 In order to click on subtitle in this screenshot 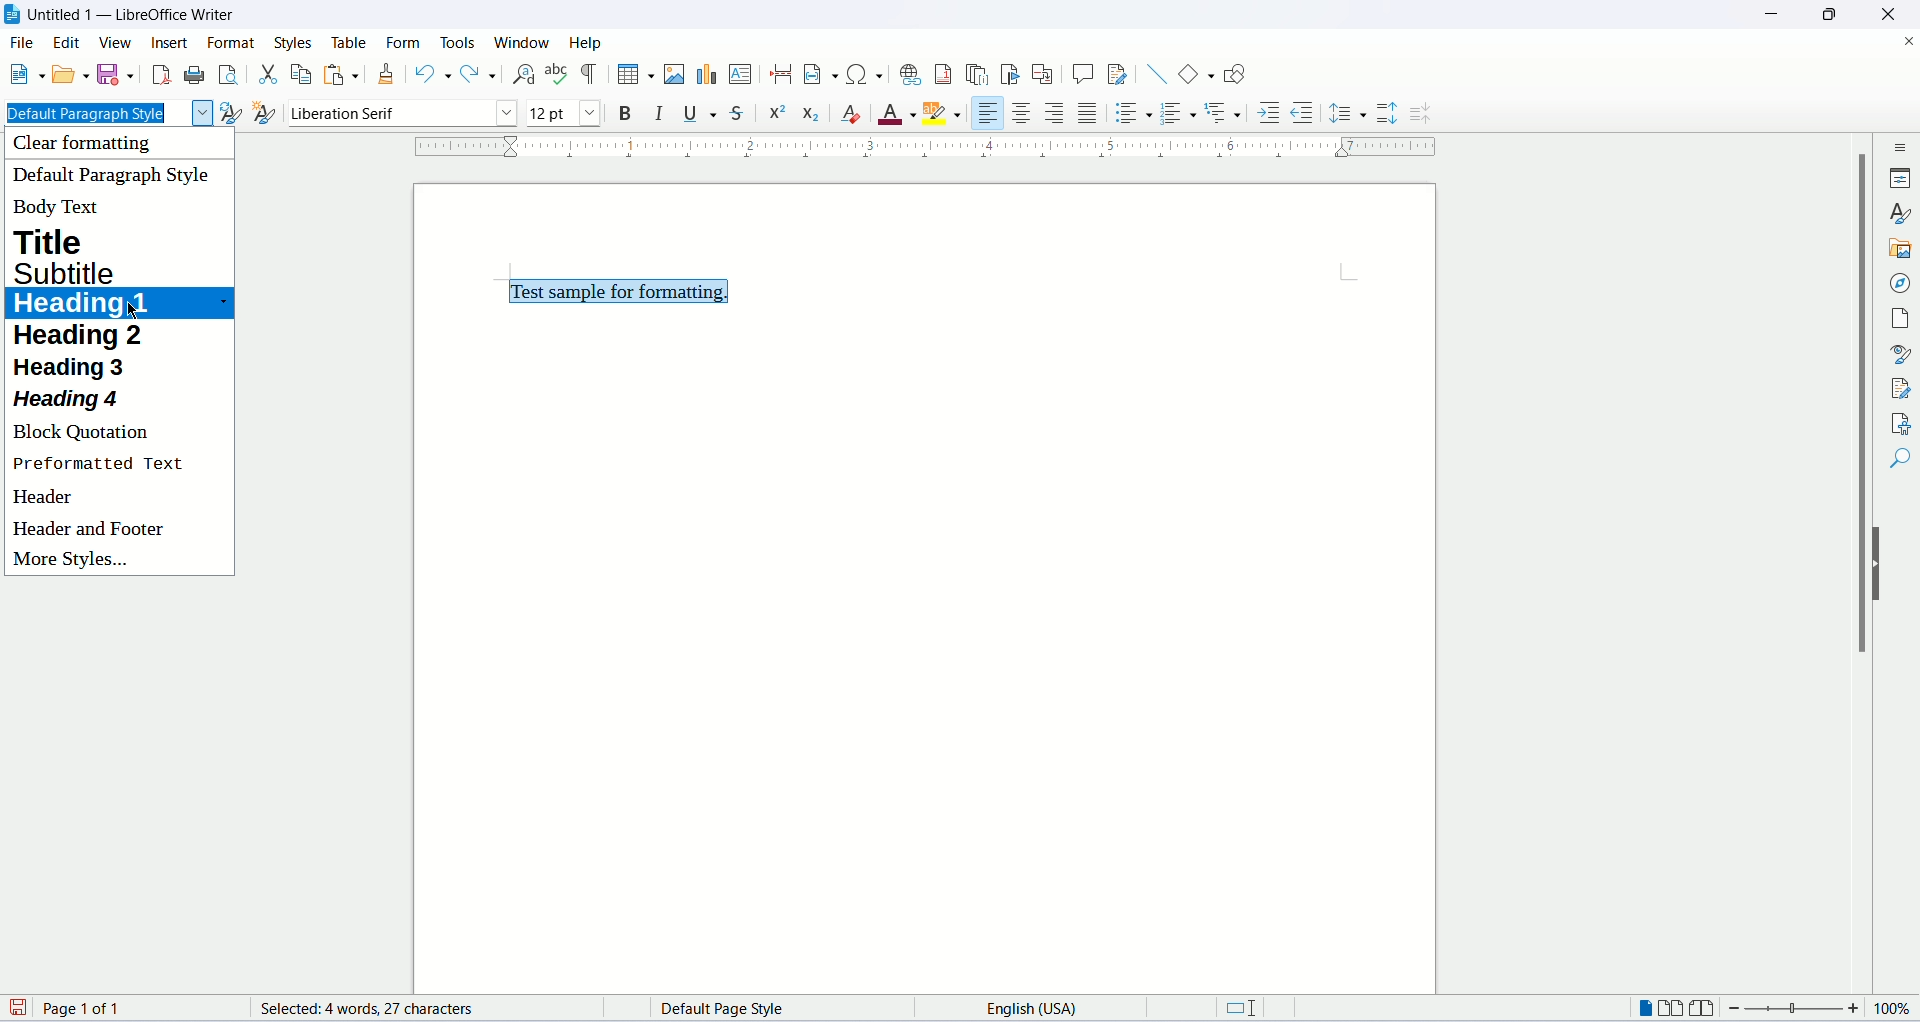, I will do `click(70, 271)`.